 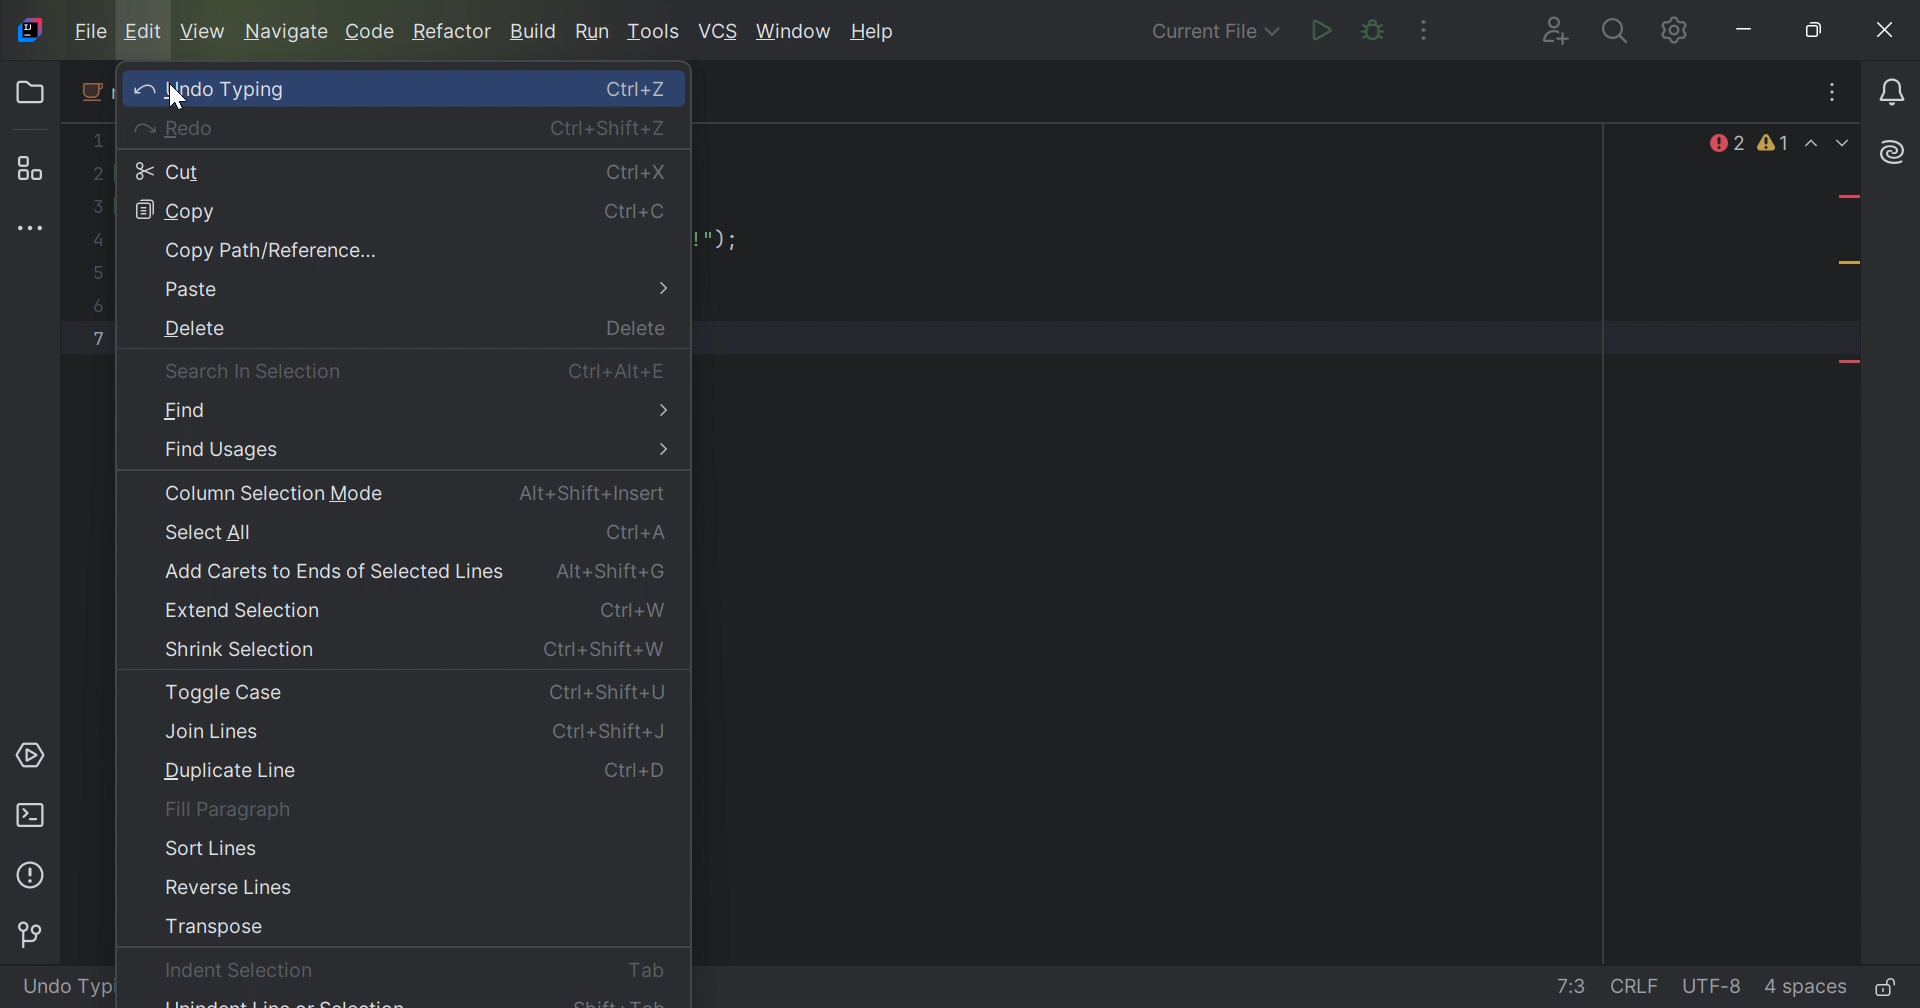 I want to click on Ctrl+Alt+E, so click(x=618, y=372).